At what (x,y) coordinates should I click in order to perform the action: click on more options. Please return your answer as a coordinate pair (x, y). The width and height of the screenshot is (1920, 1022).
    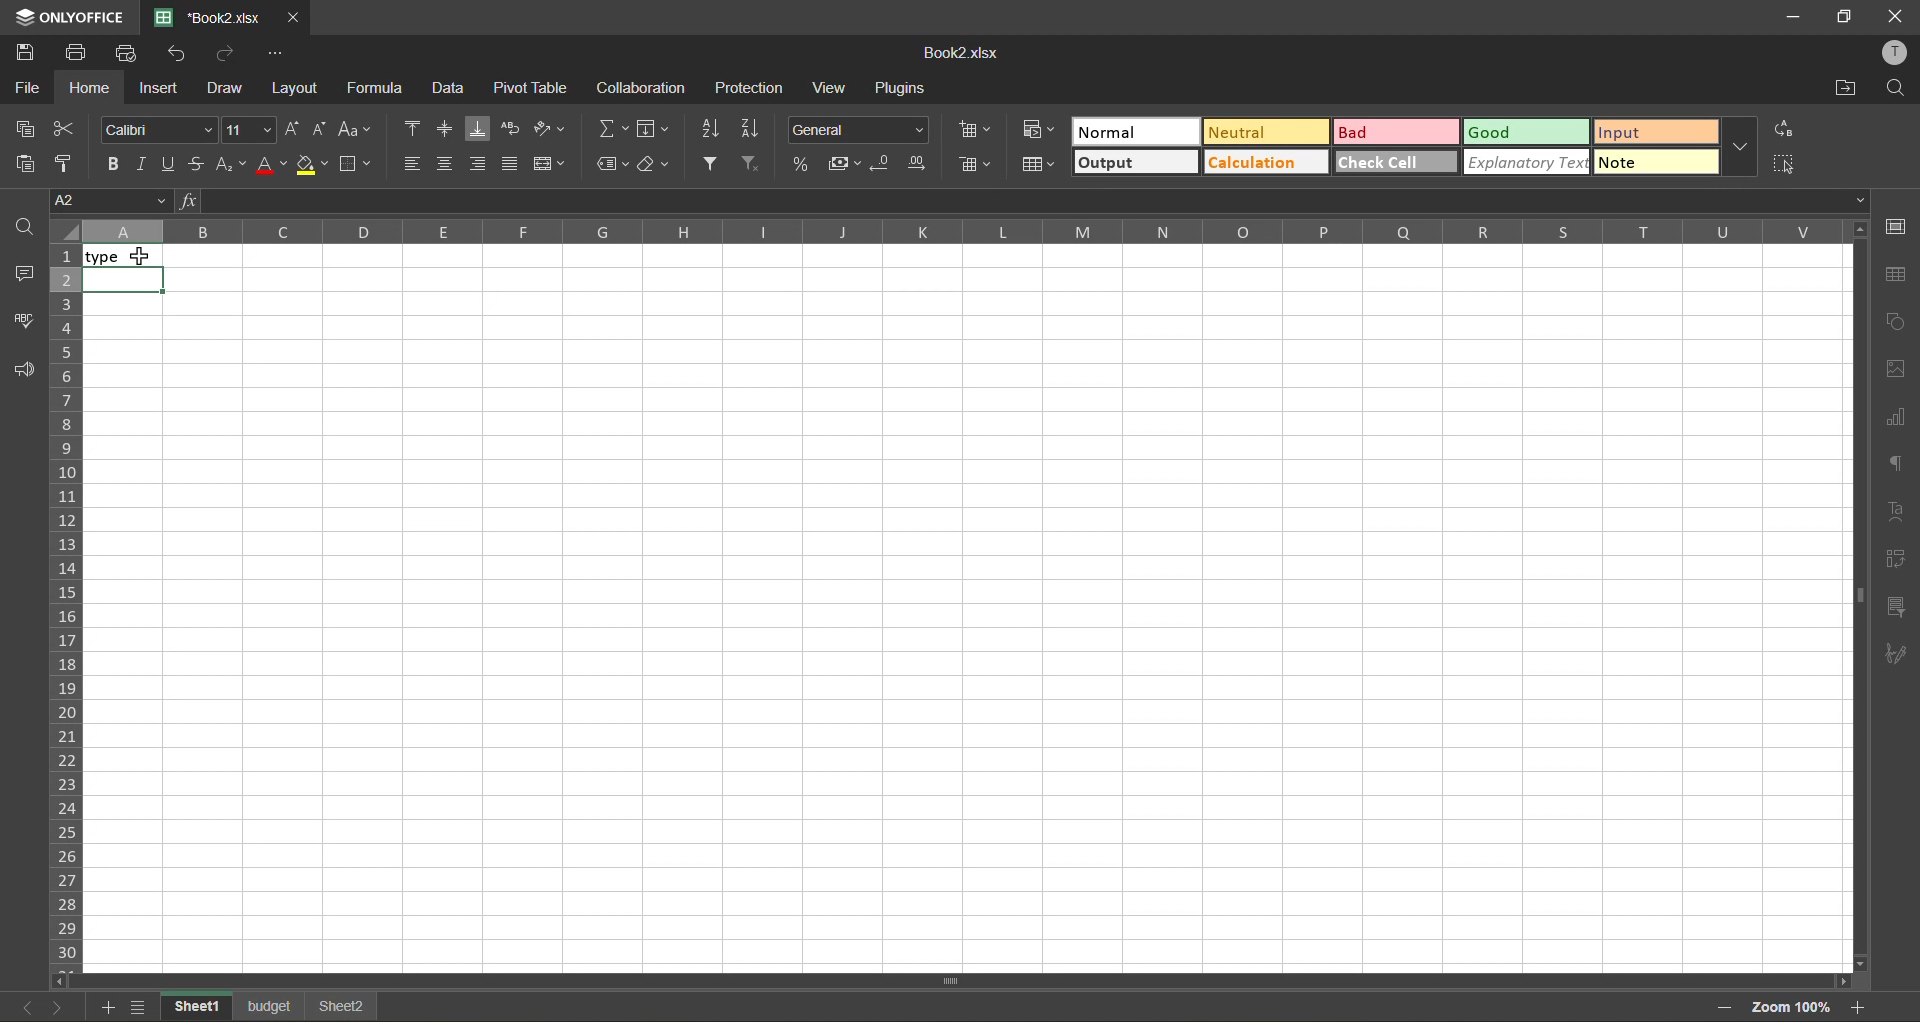
    Looking at the image, I should click on (1744, 147).